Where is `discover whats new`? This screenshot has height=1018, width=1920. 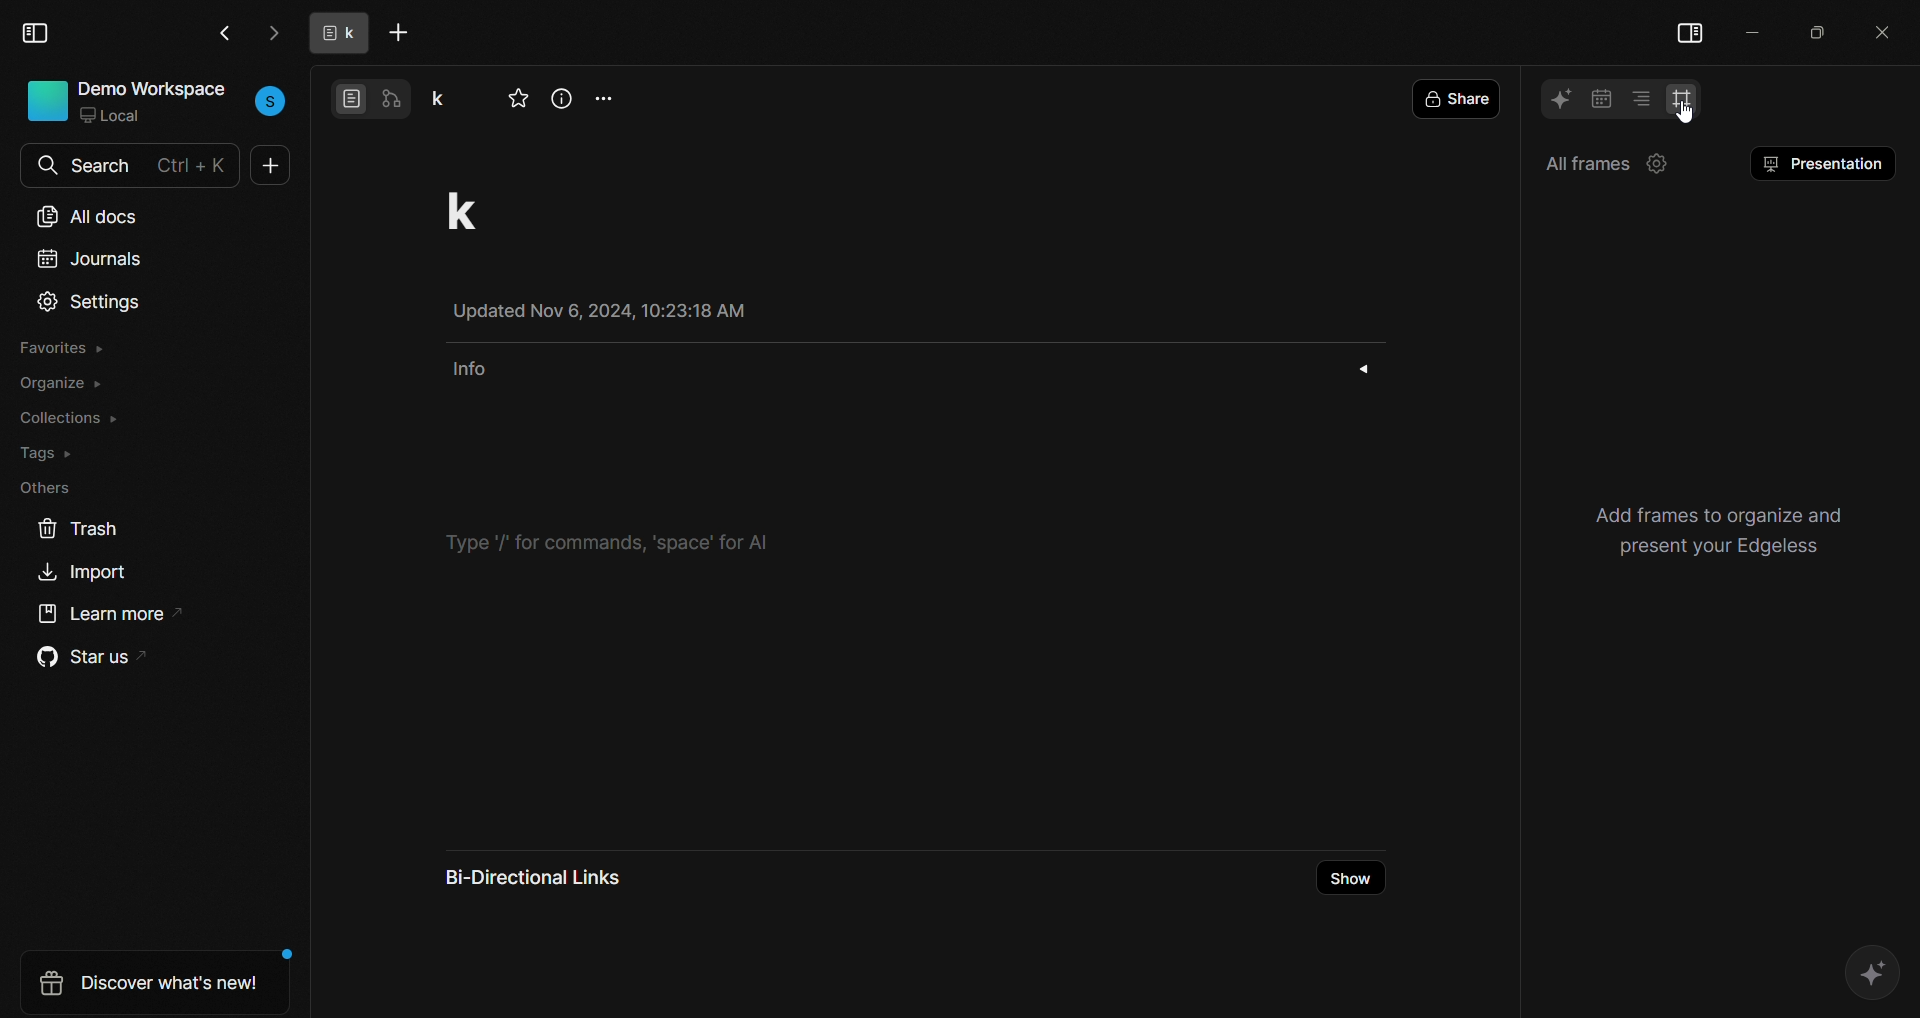 discover whats new is located at coordinates (145, 983).